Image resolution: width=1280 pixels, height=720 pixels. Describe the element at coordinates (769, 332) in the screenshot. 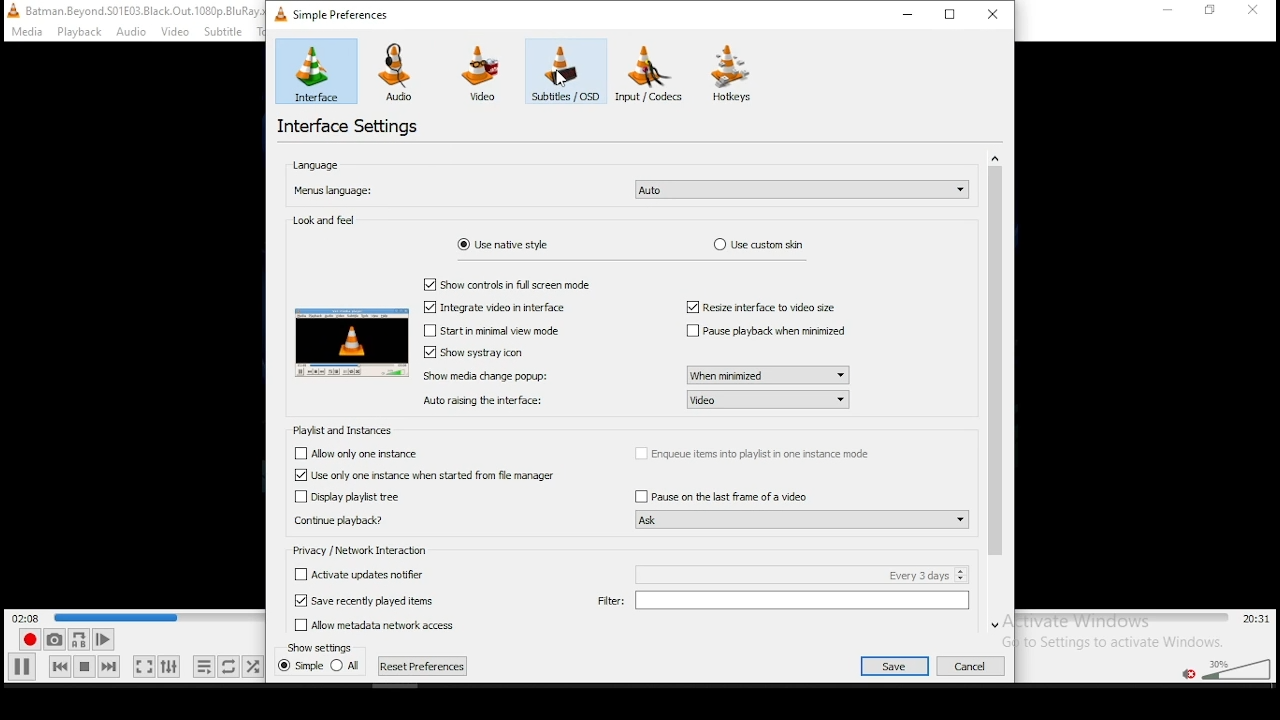

I see `` at that location.